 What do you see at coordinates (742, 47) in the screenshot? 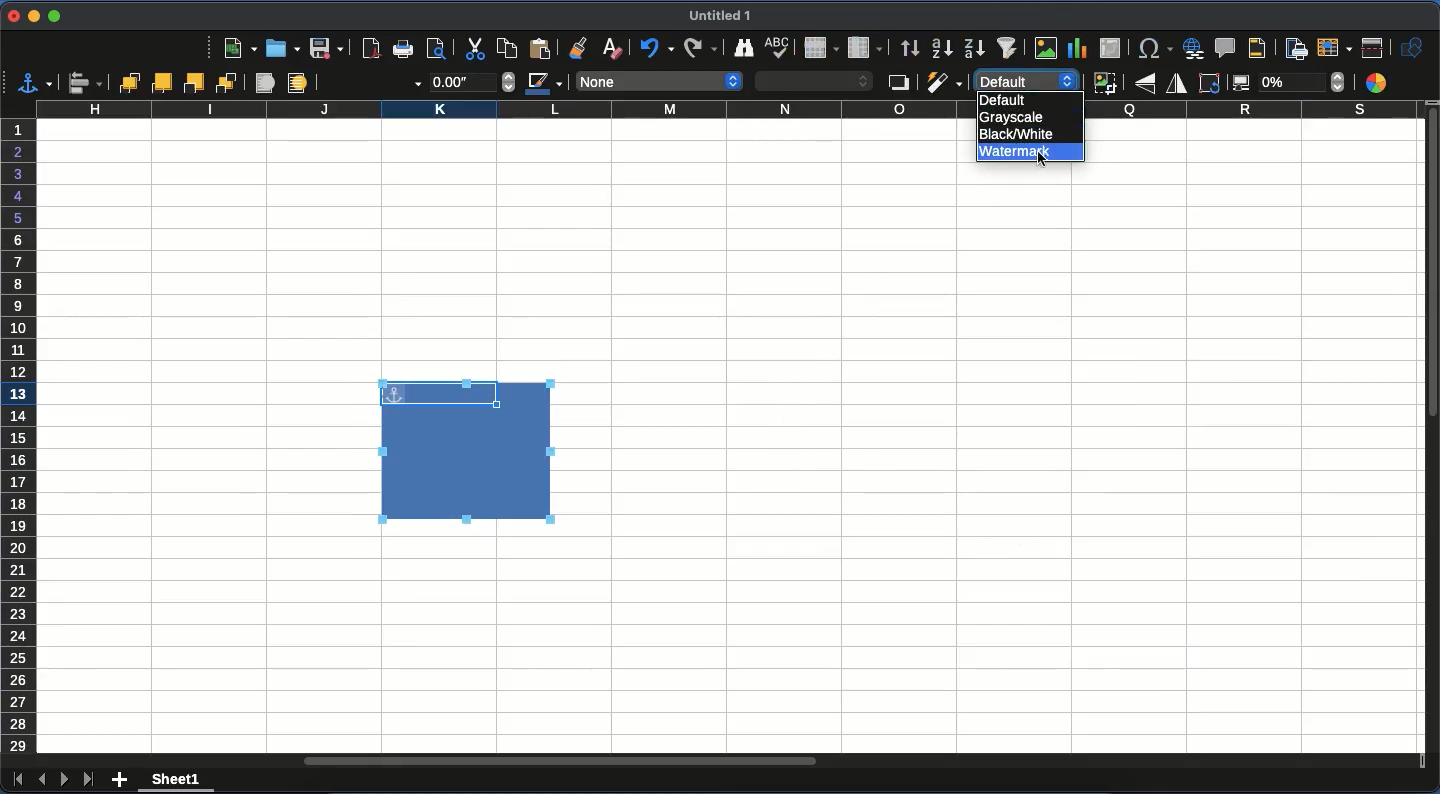
I see `finder` at bounding box center [742, 47].